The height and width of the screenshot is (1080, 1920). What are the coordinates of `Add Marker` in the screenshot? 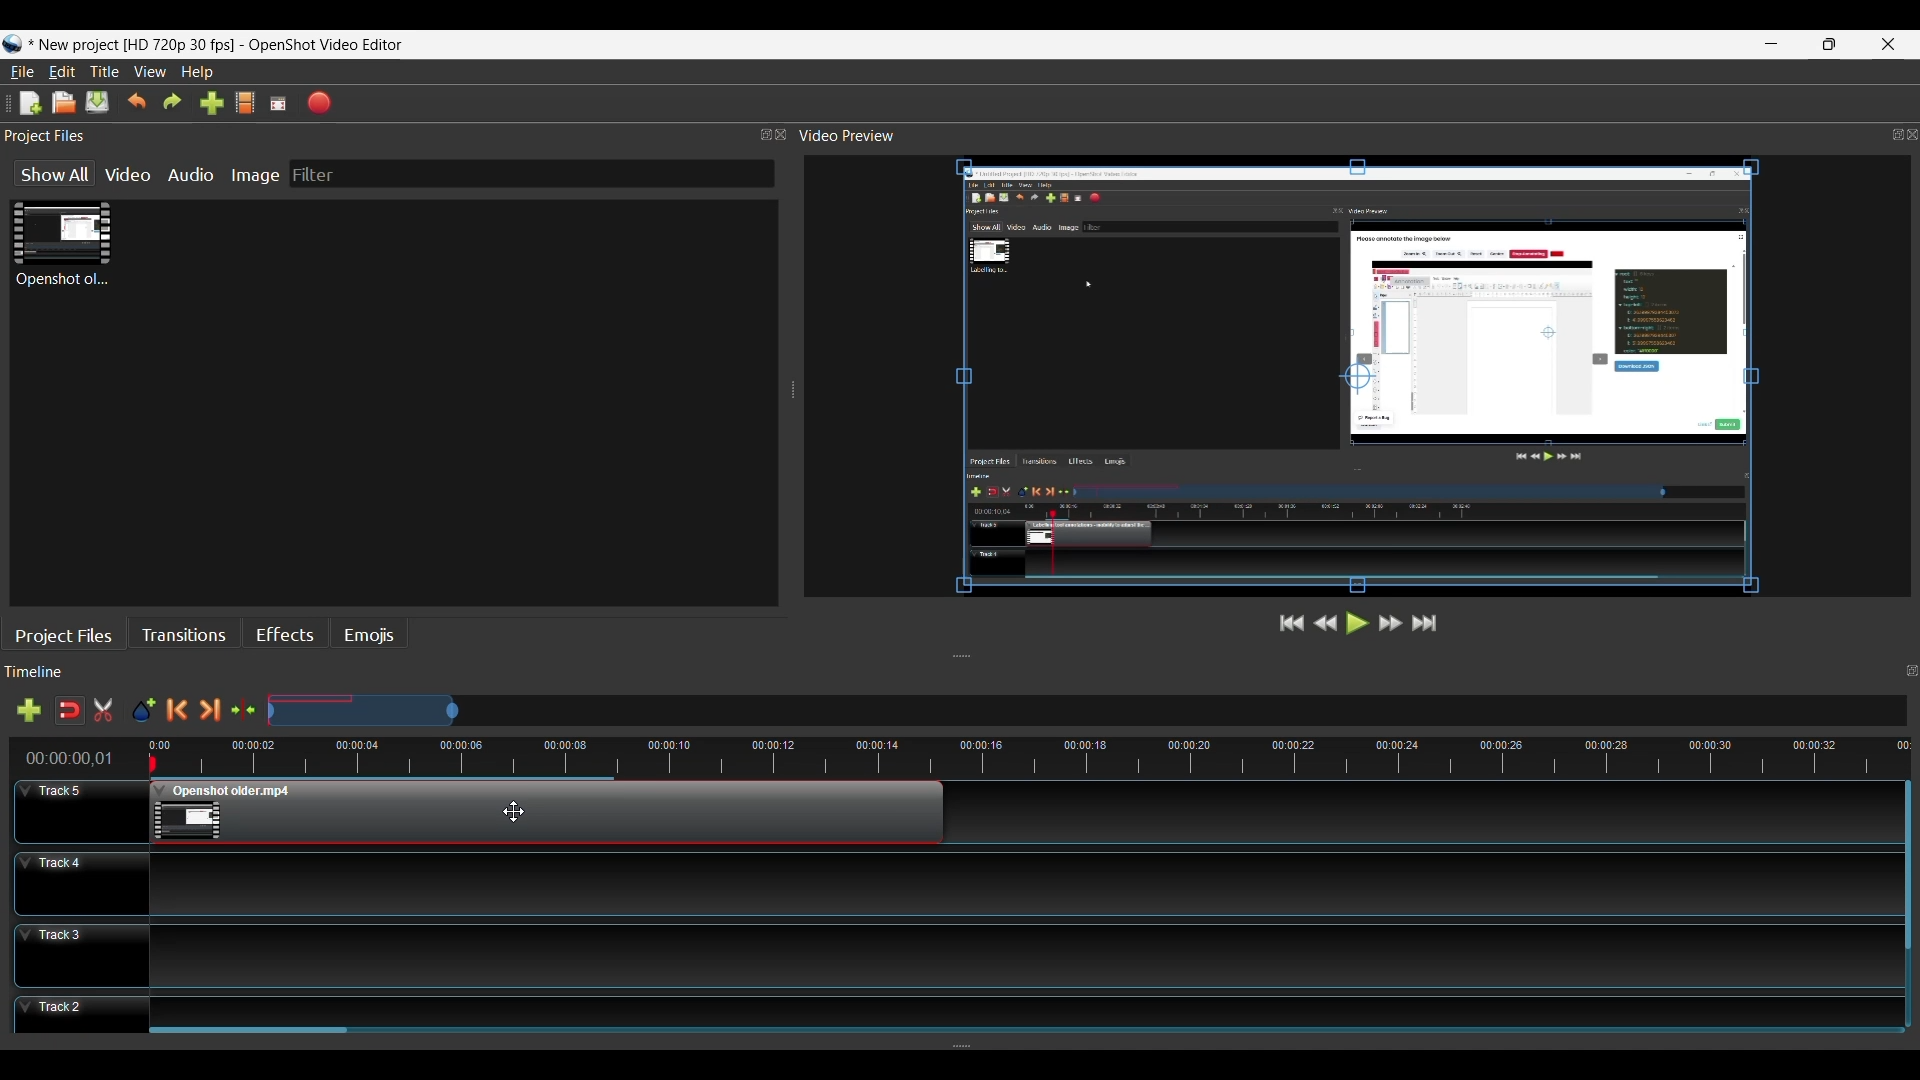 It's located at (143, 712).